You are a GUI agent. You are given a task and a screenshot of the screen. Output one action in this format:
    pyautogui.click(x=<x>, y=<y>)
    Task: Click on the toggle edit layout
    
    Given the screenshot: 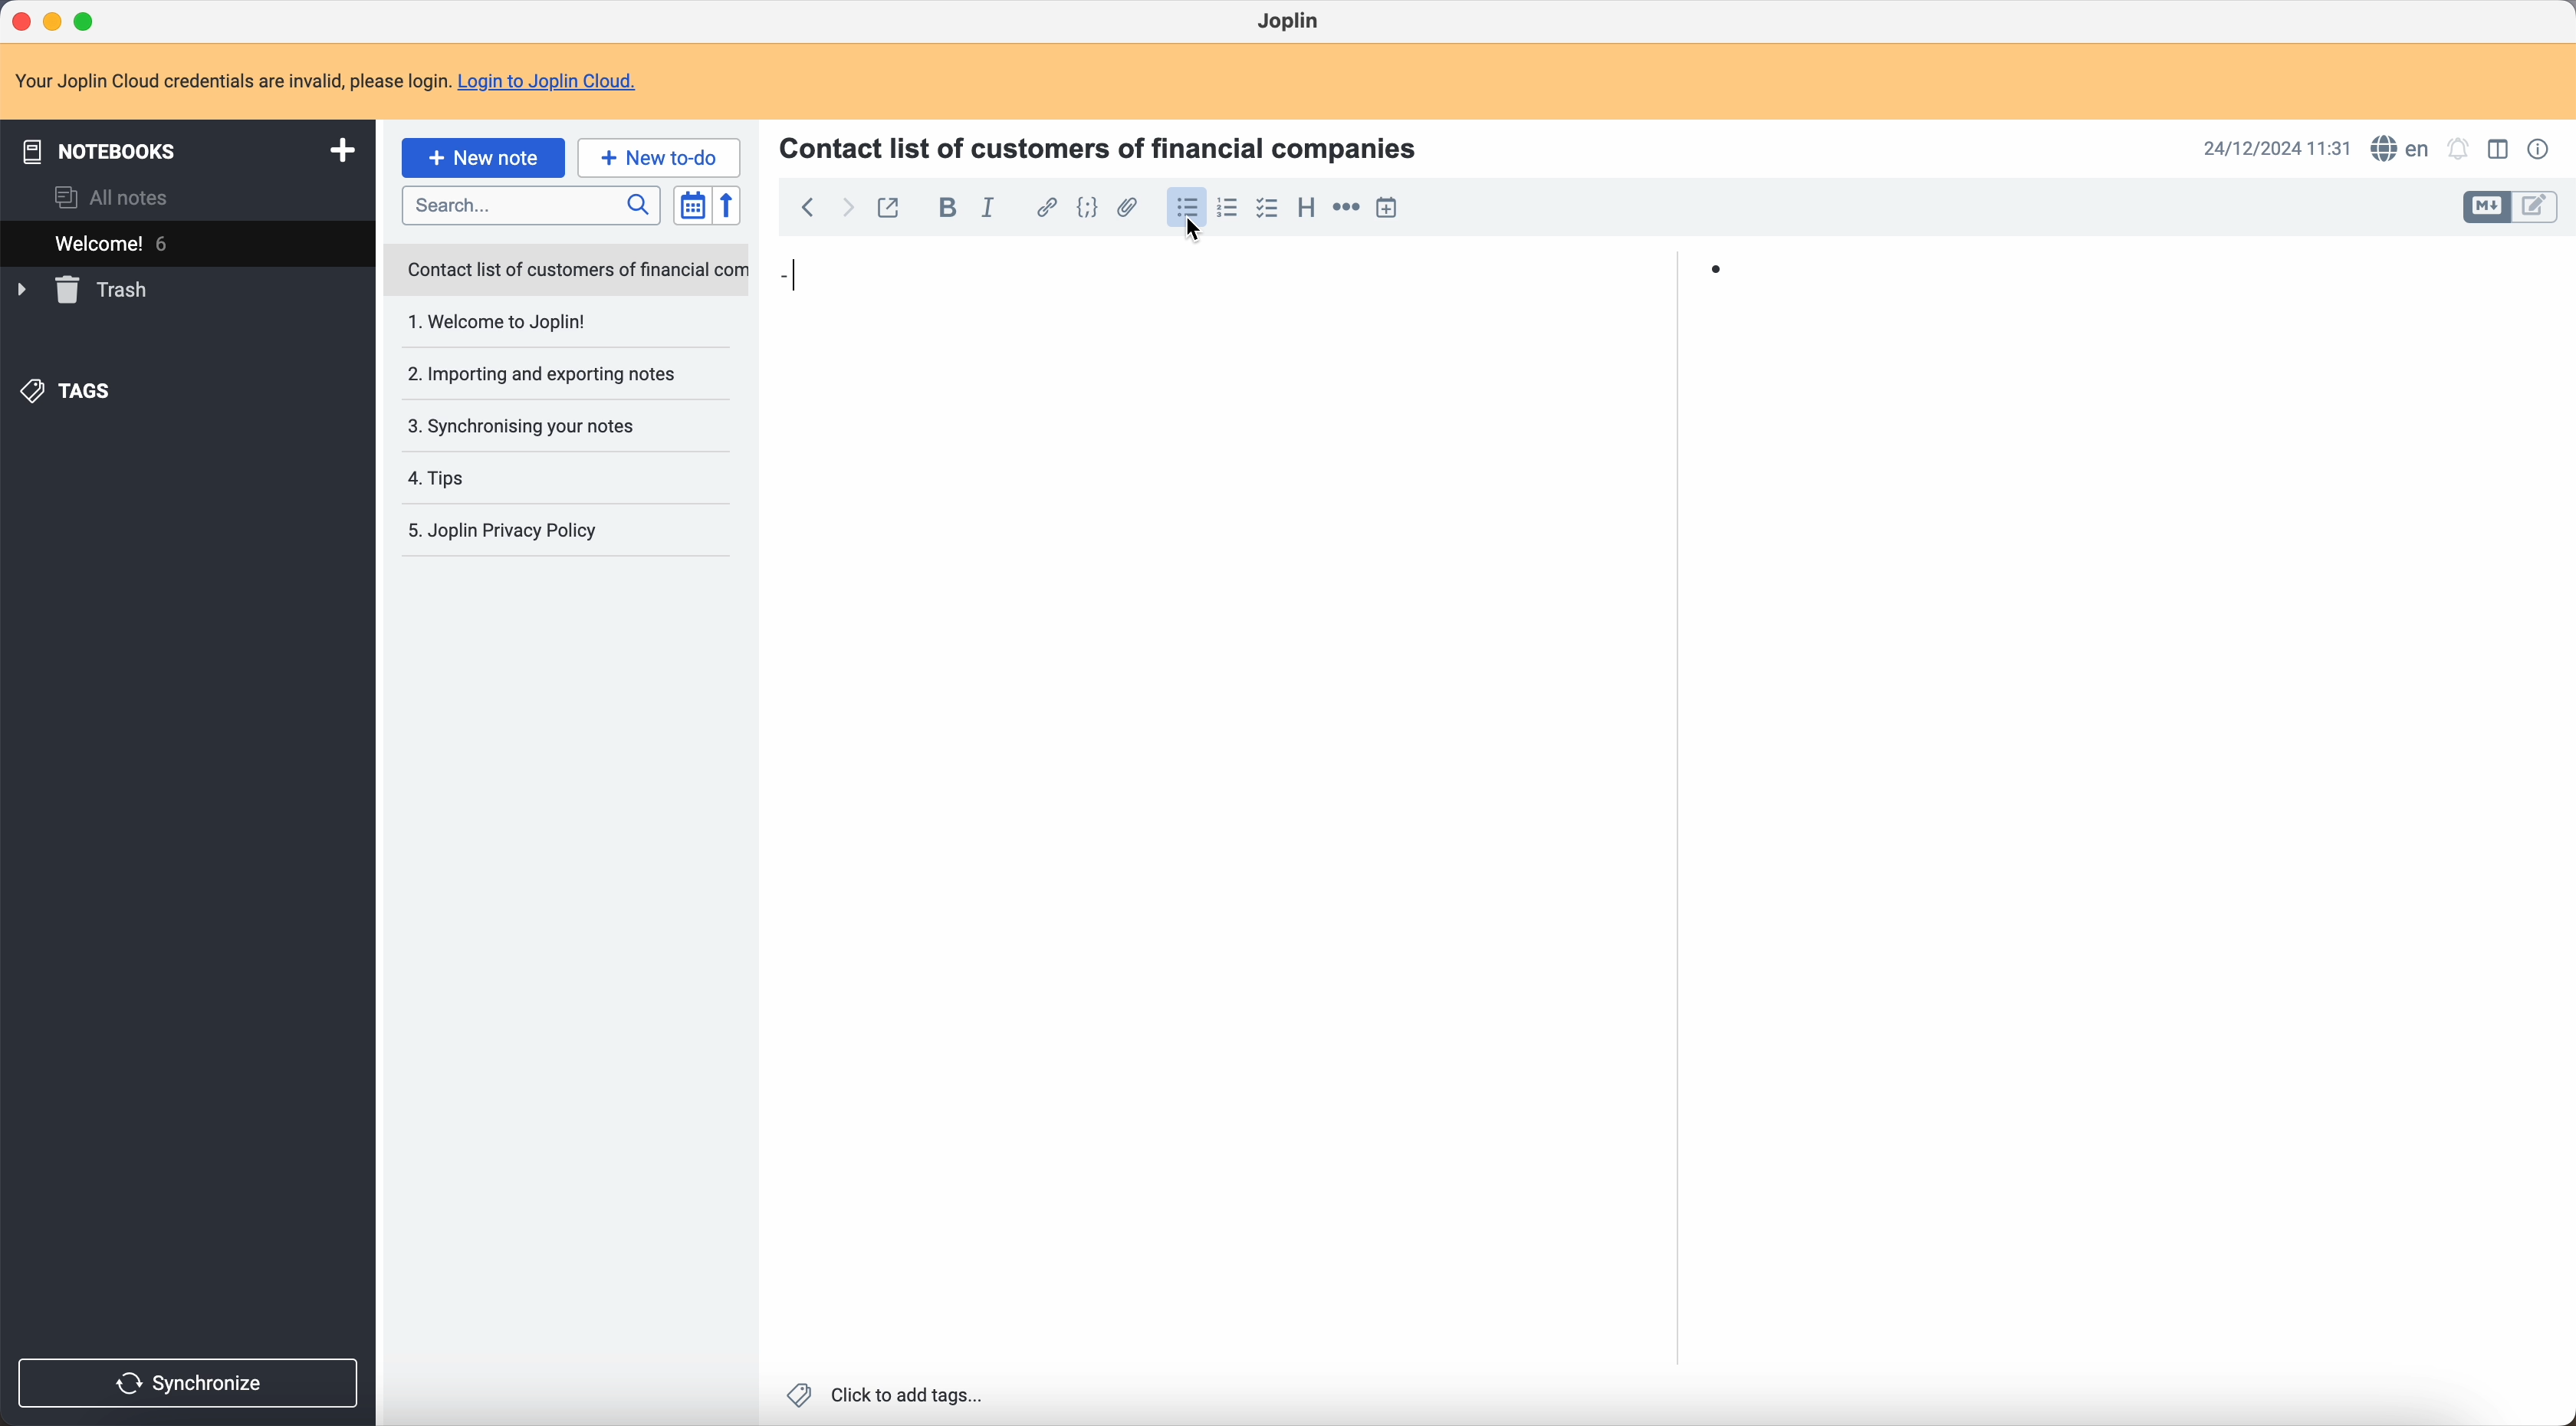 What is the action you would take?
    pyautogui.click(x=2489, y=208)
    